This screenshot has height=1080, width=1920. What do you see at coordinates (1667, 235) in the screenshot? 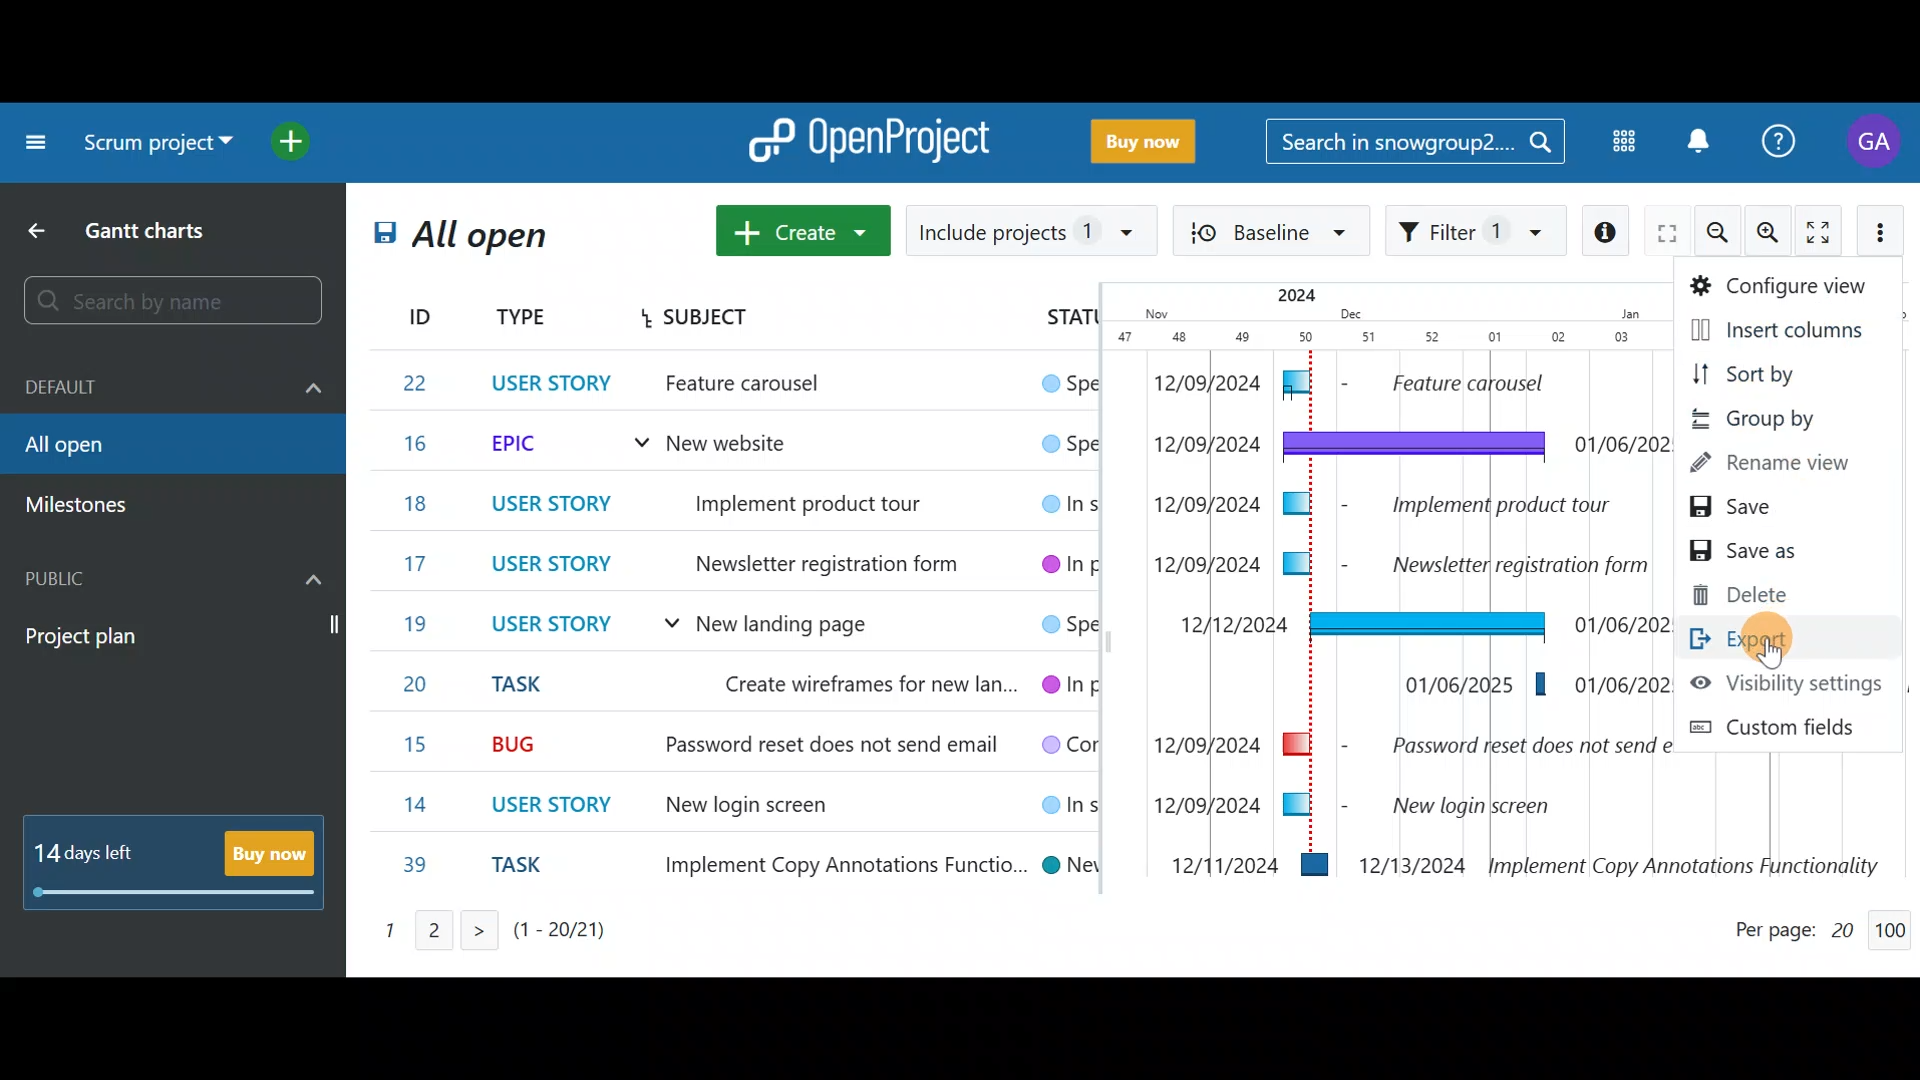
I see `Expand view` at bounding box center [1667, 235].